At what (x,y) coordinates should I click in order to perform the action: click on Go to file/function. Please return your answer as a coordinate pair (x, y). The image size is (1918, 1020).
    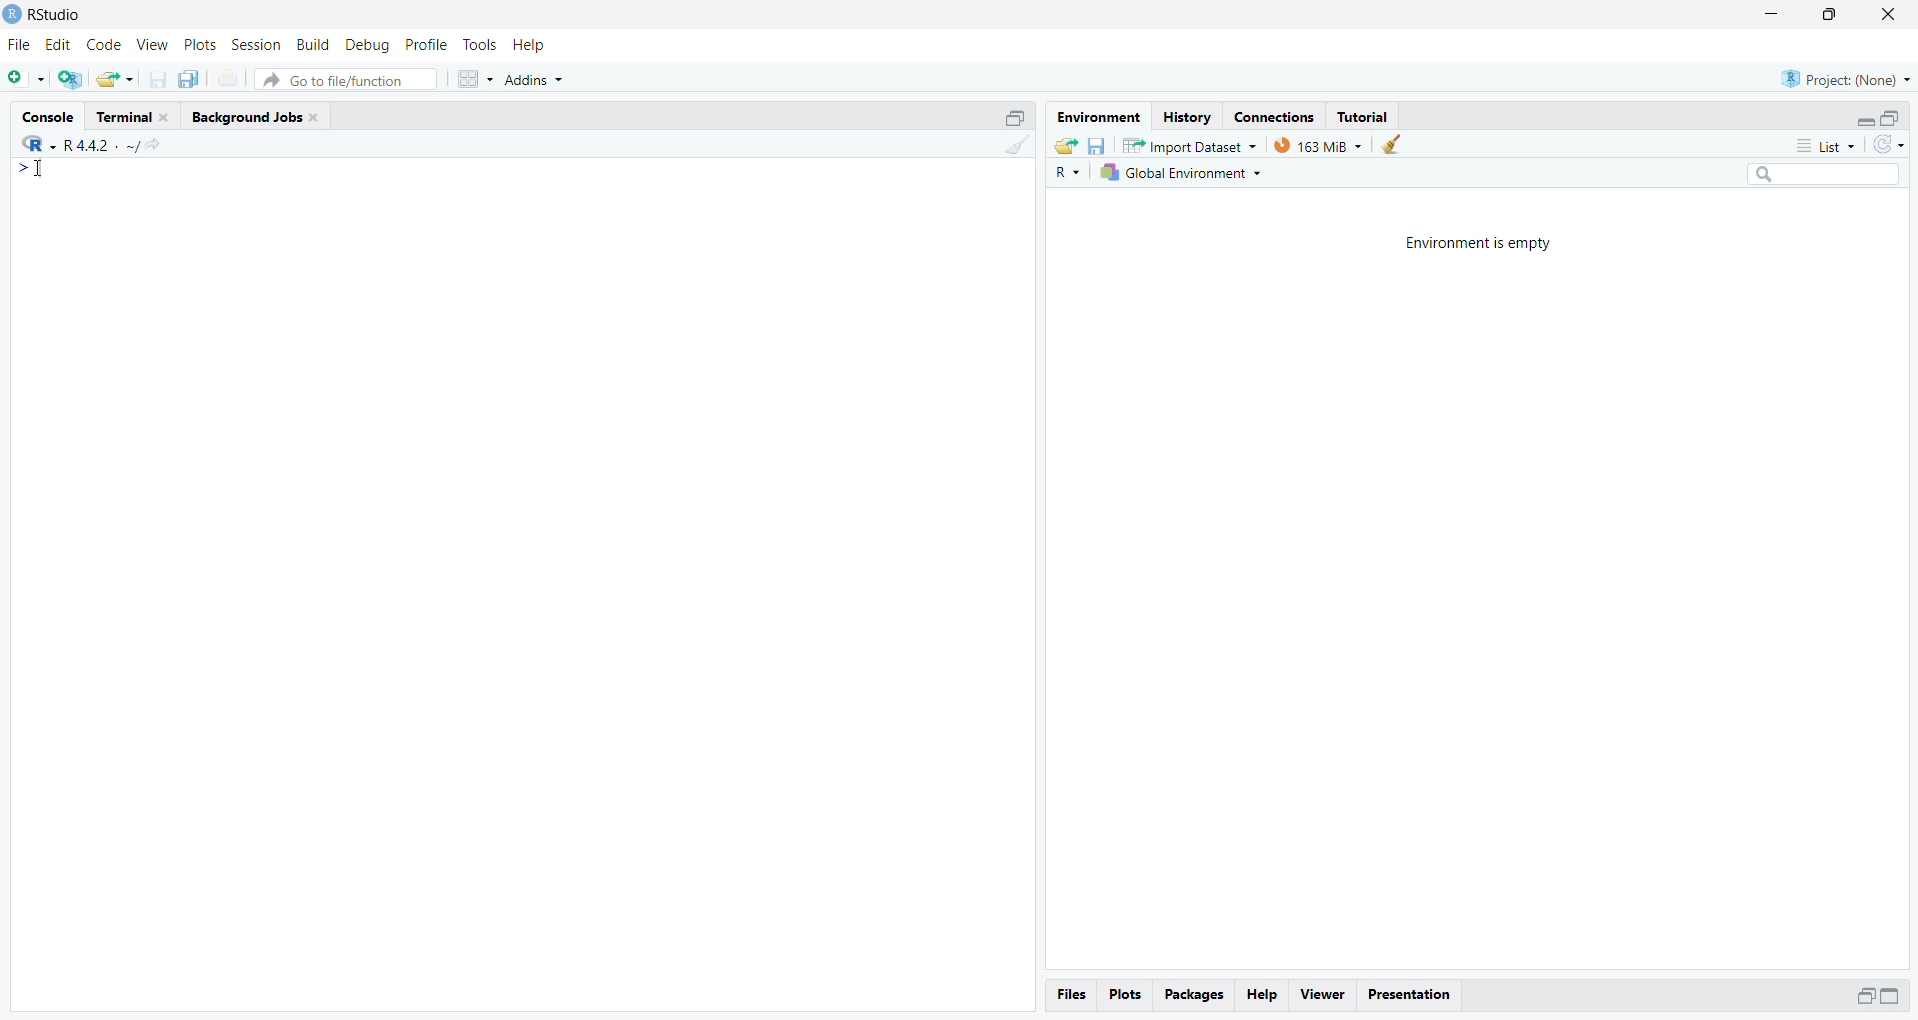
    Looking at the image, I should click on (344, 80).